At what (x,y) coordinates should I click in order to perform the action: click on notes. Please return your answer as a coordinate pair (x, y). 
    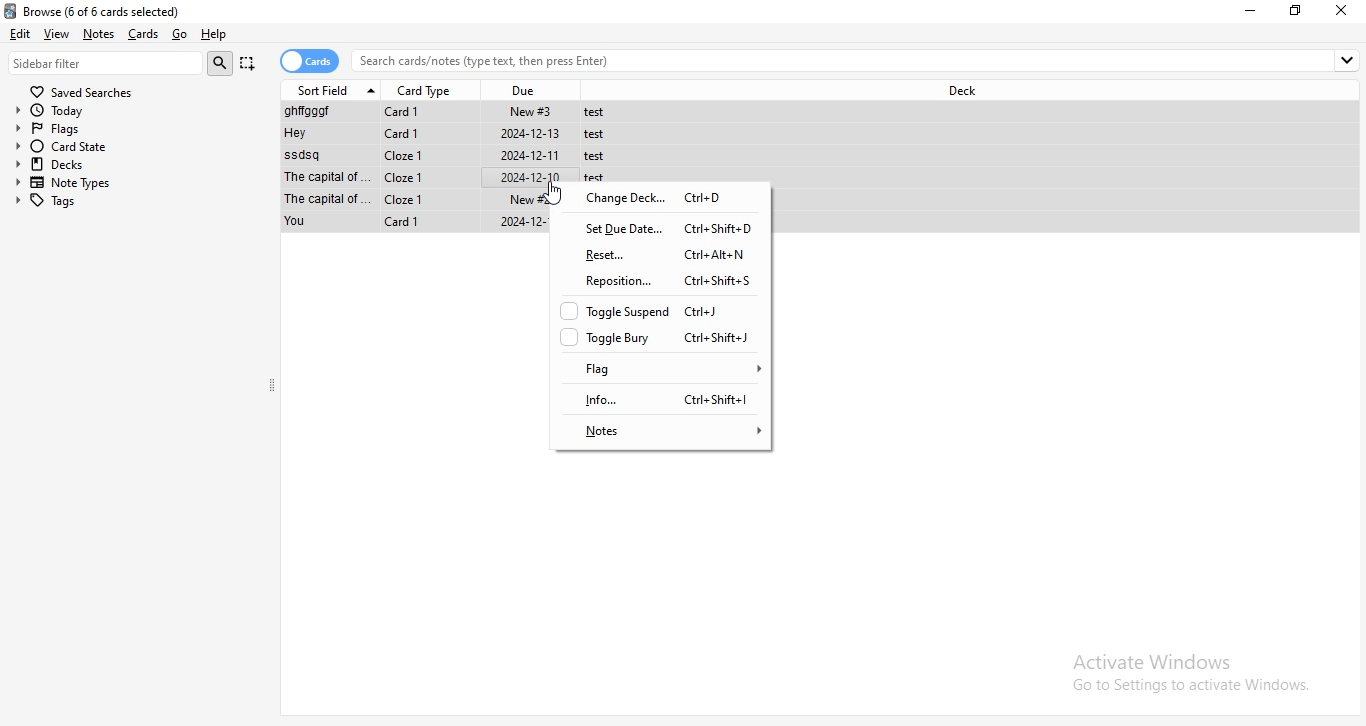
    Looking at the image, I should click on (102, 33).